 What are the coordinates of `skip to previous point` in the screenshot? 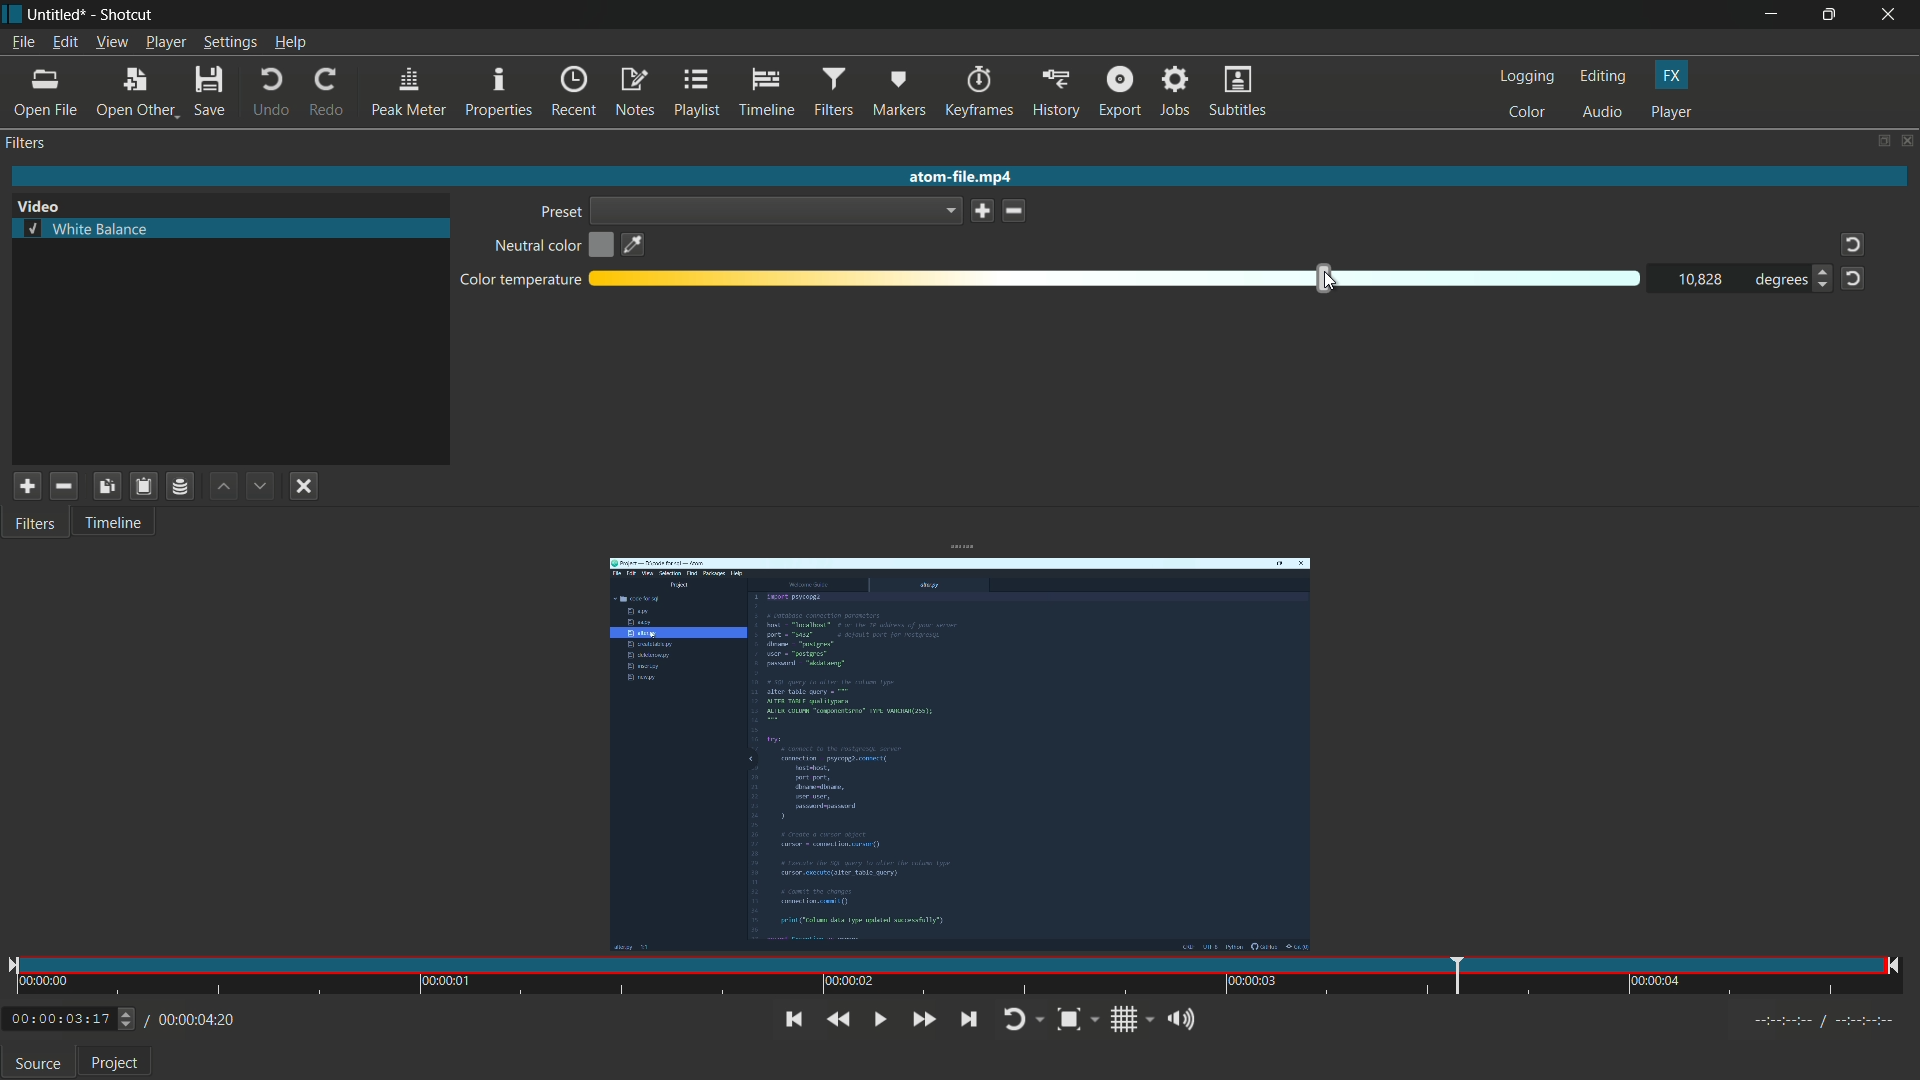 It's located at (790, 1018).